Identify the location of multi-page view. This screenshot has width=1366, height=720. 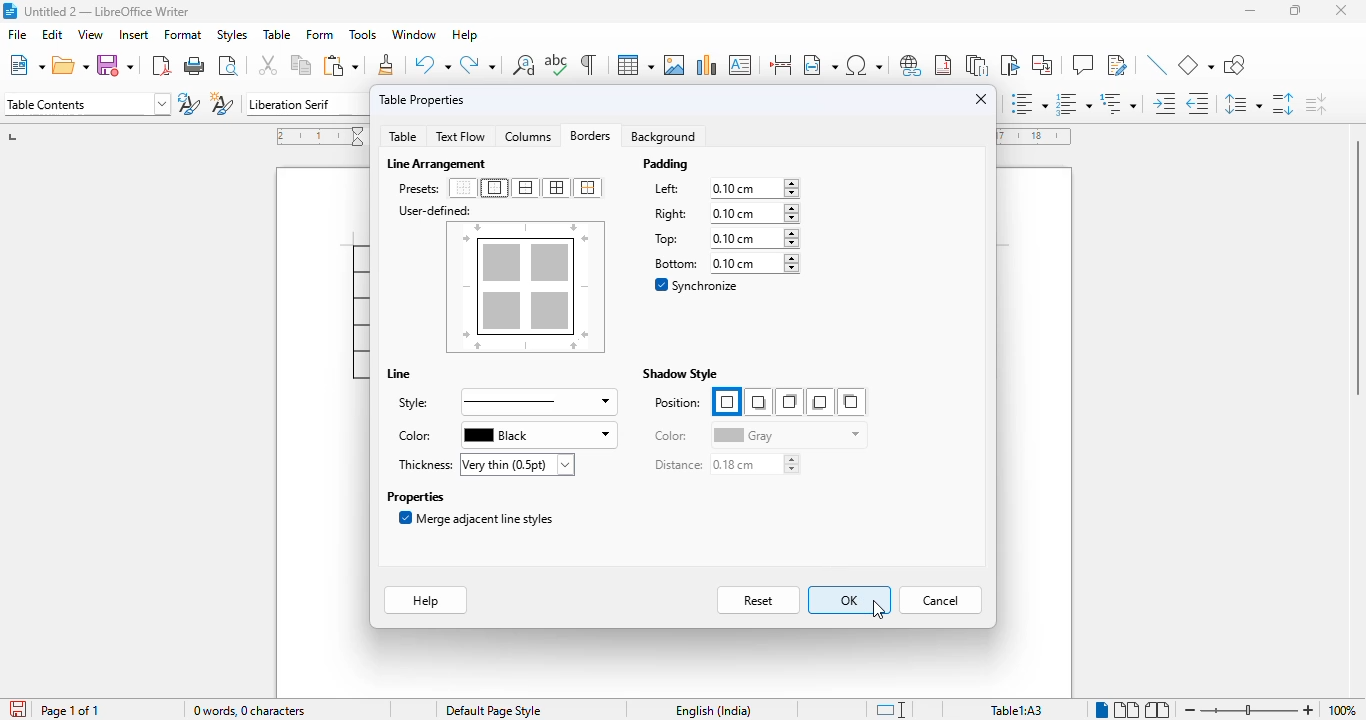
(1127, 709).